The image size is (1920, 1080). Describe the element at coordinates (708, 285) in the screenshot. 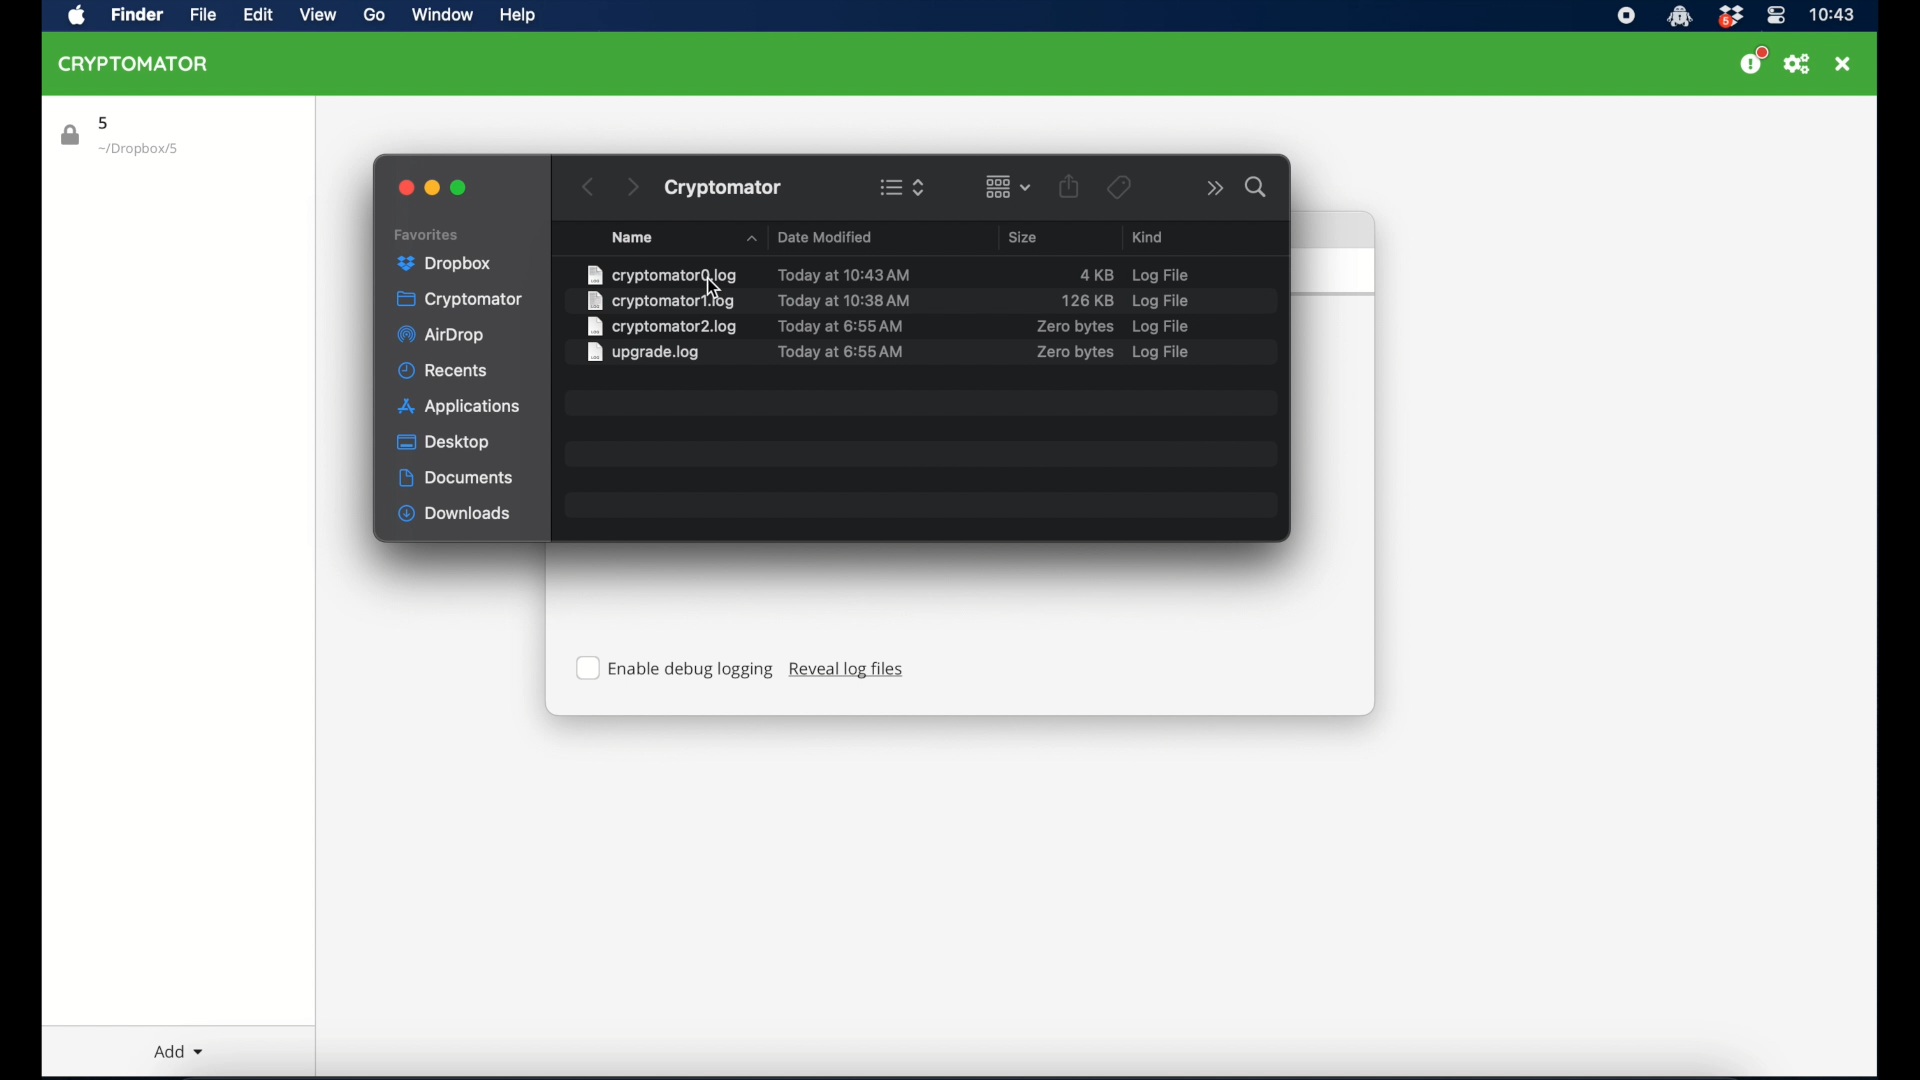

I see `cursor` at that location.